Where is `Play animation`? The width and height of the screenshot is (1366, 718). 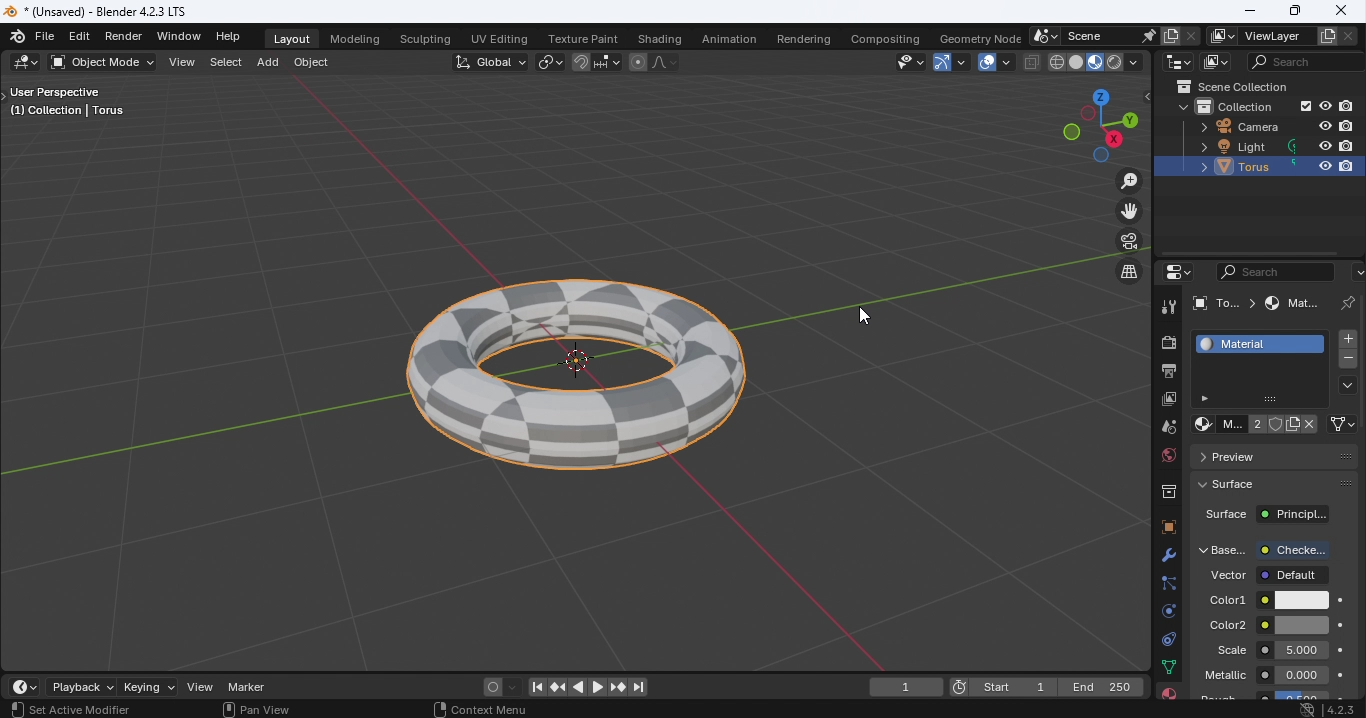
Play animation is located at coordinates (577, 687).